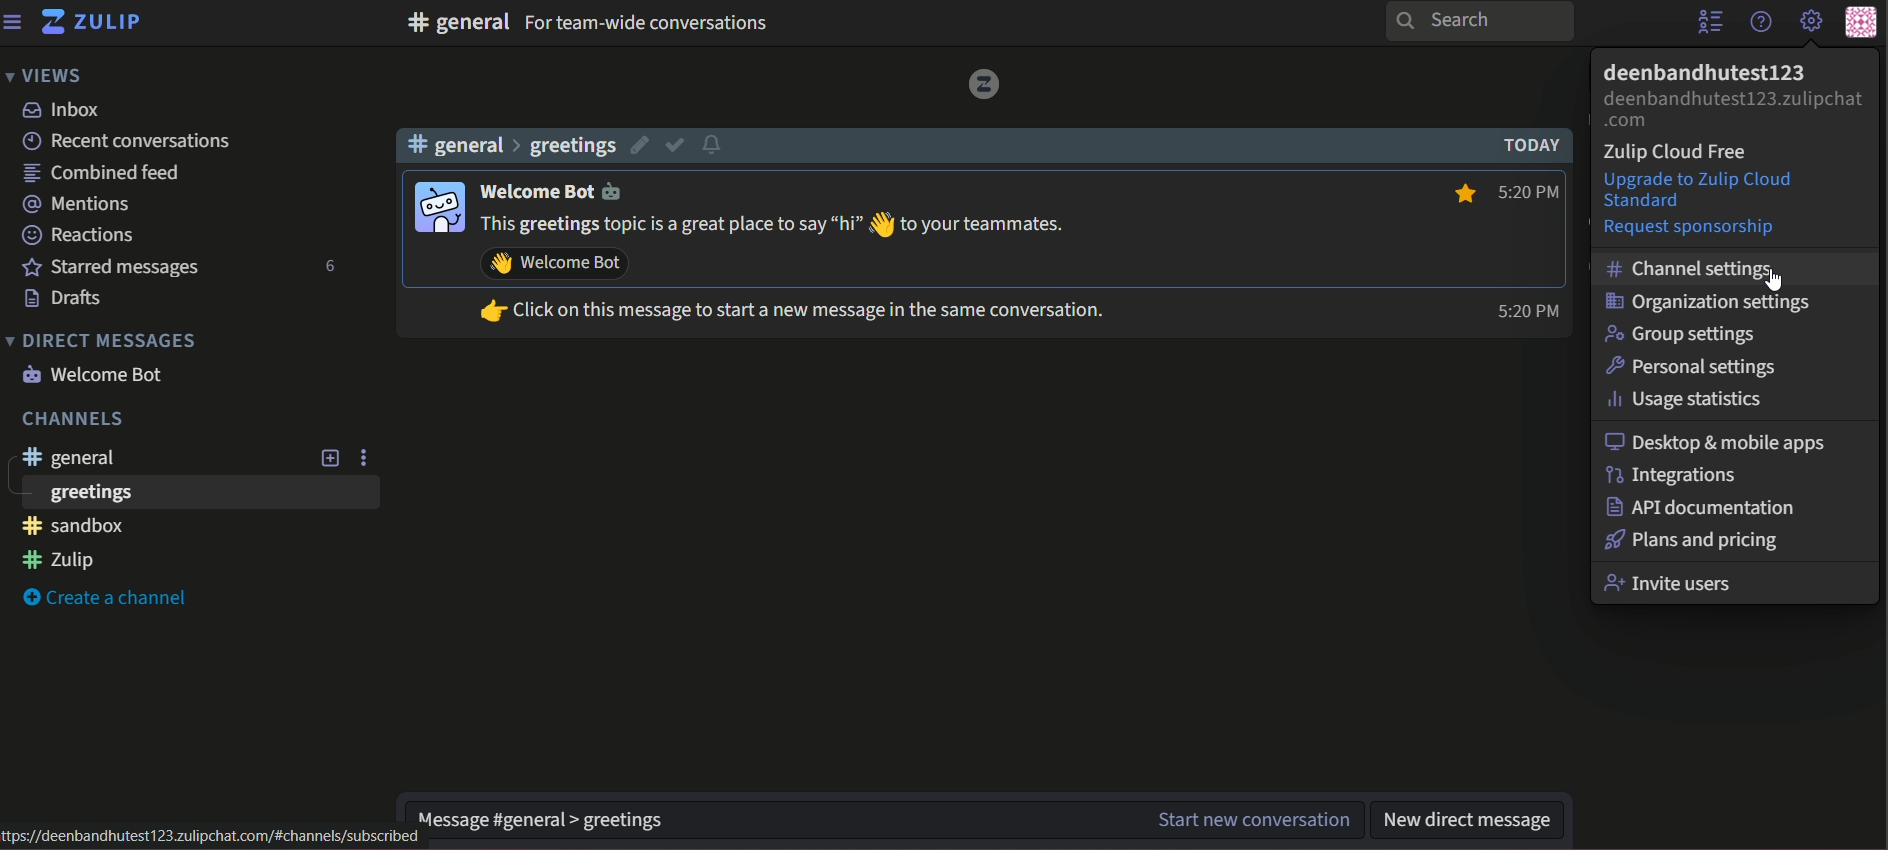  What do you see at coordinates (1527, 249) in the screenshot?
I see `time` at bounding box center [1527, 249].